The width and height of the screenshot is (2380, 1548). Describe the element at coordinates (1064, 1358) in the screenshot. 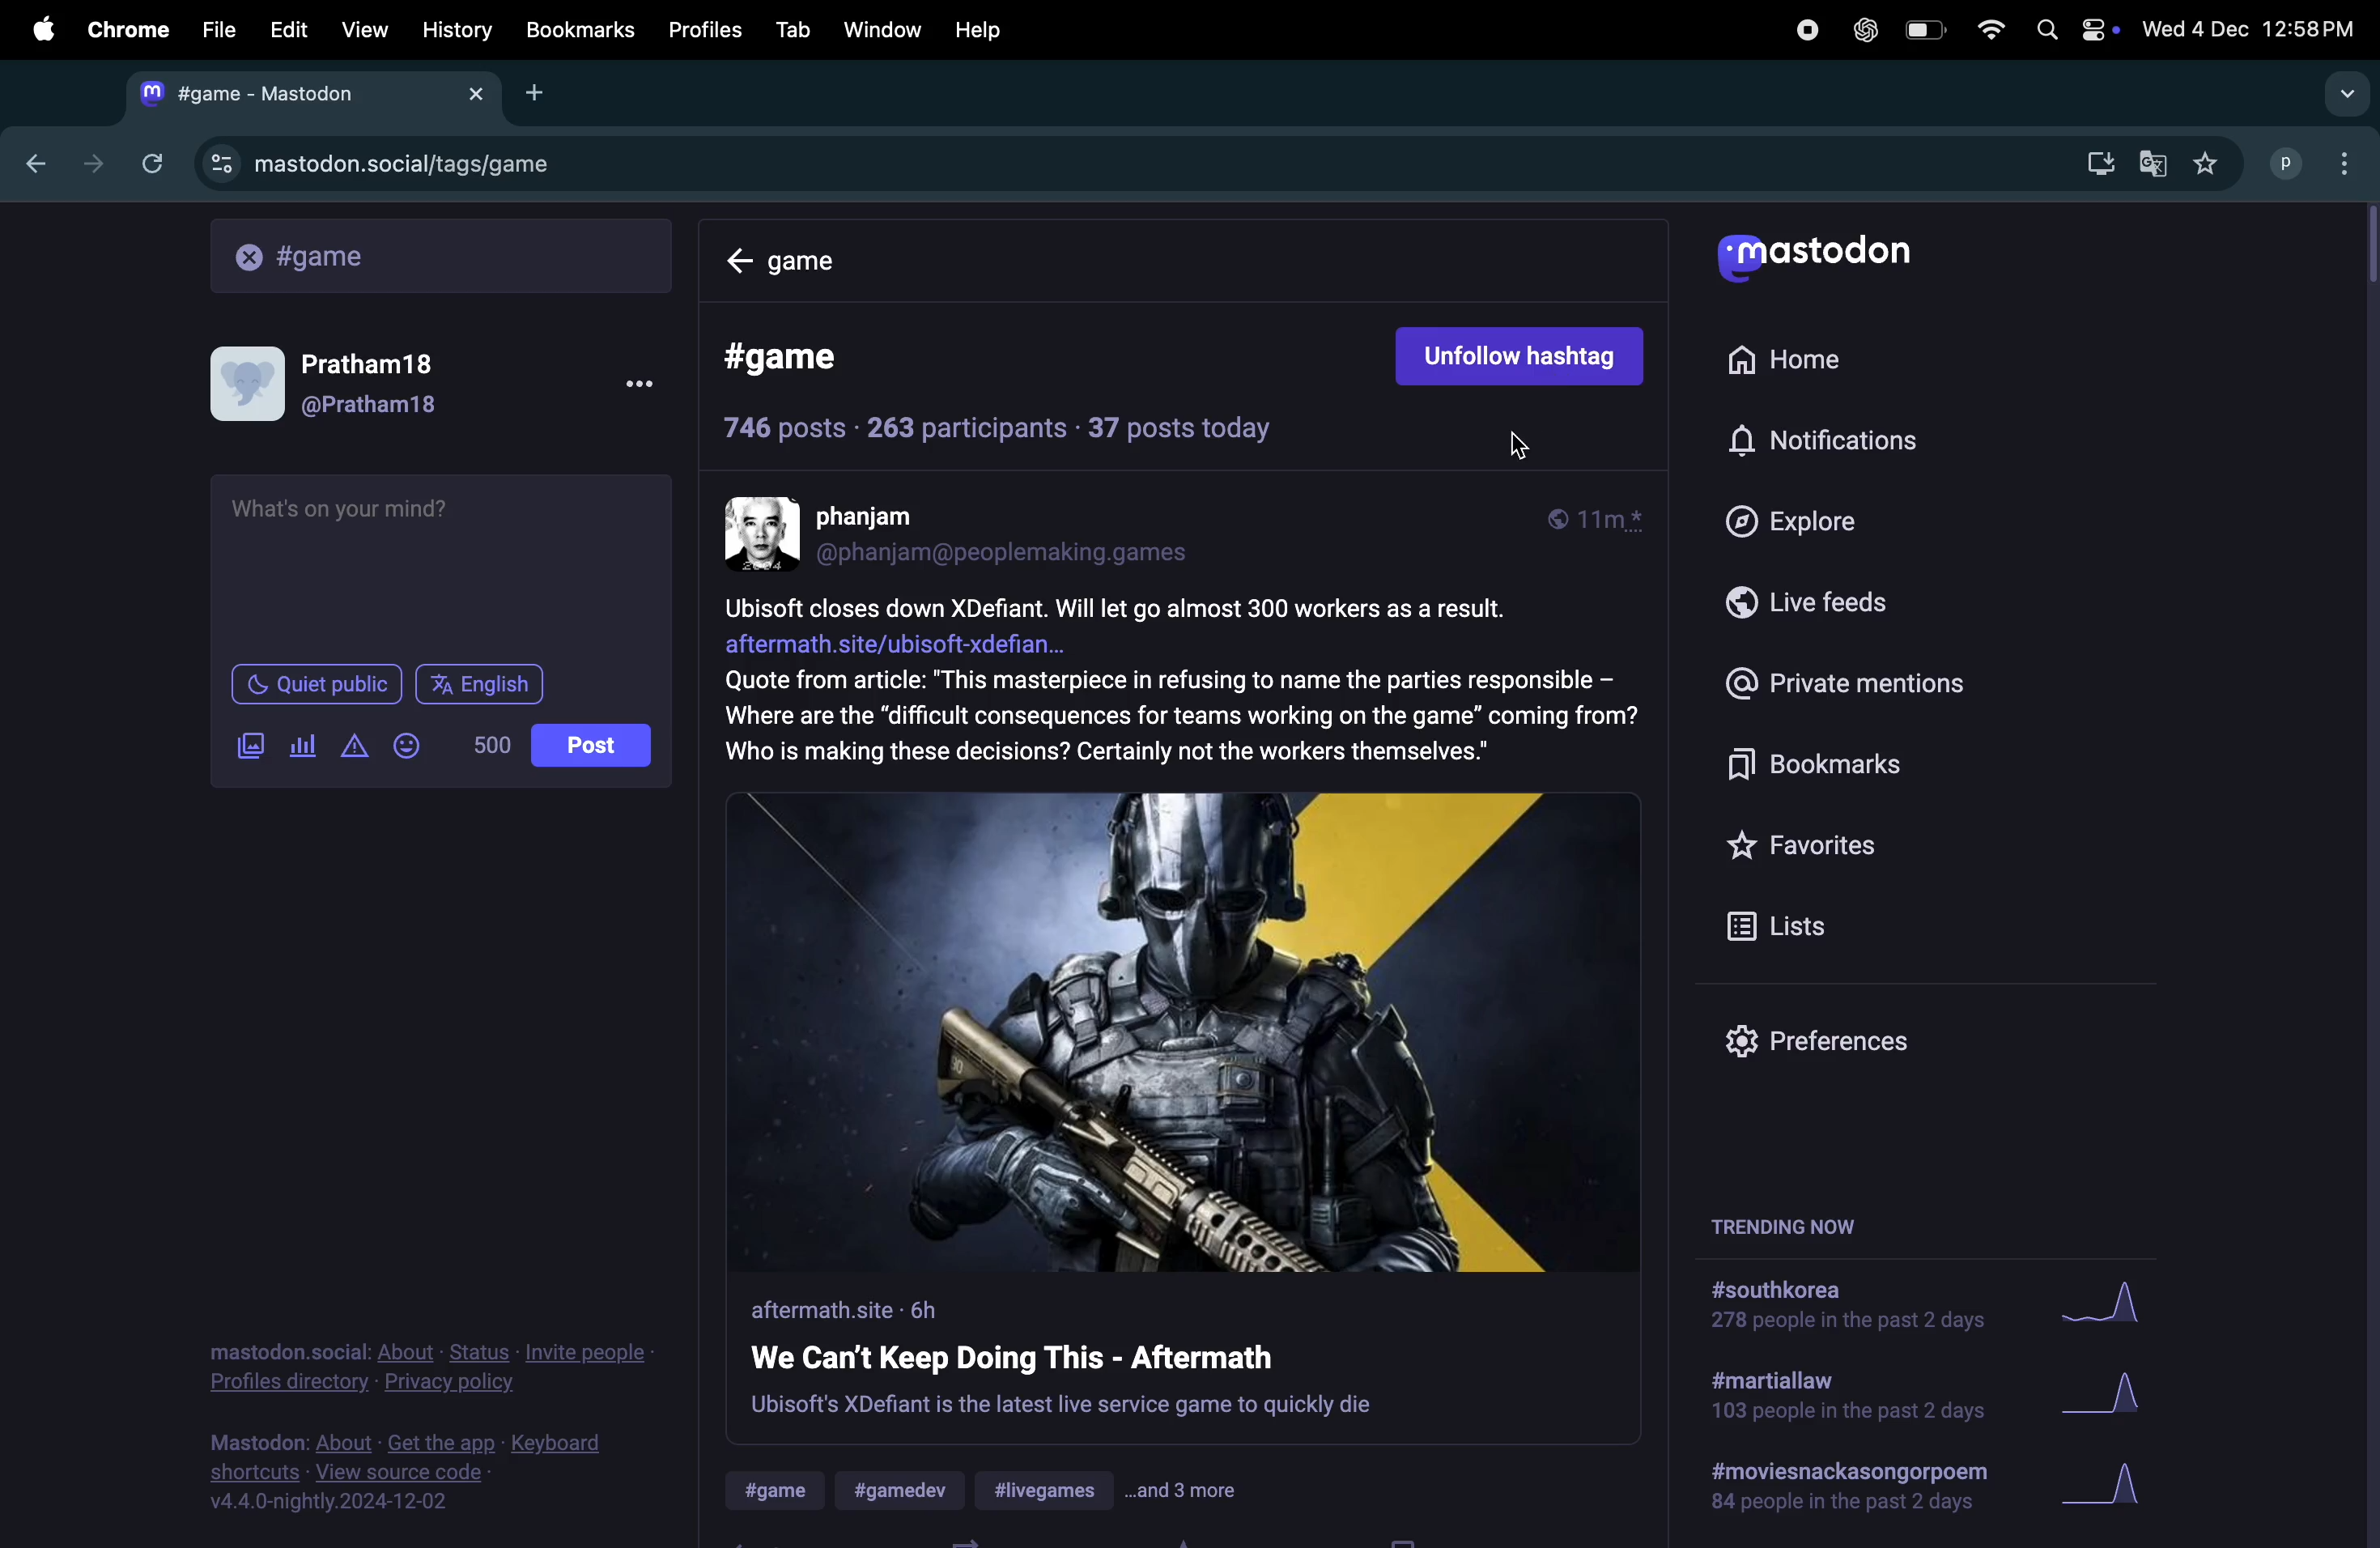

I see `we cant keep doing ` at that location.